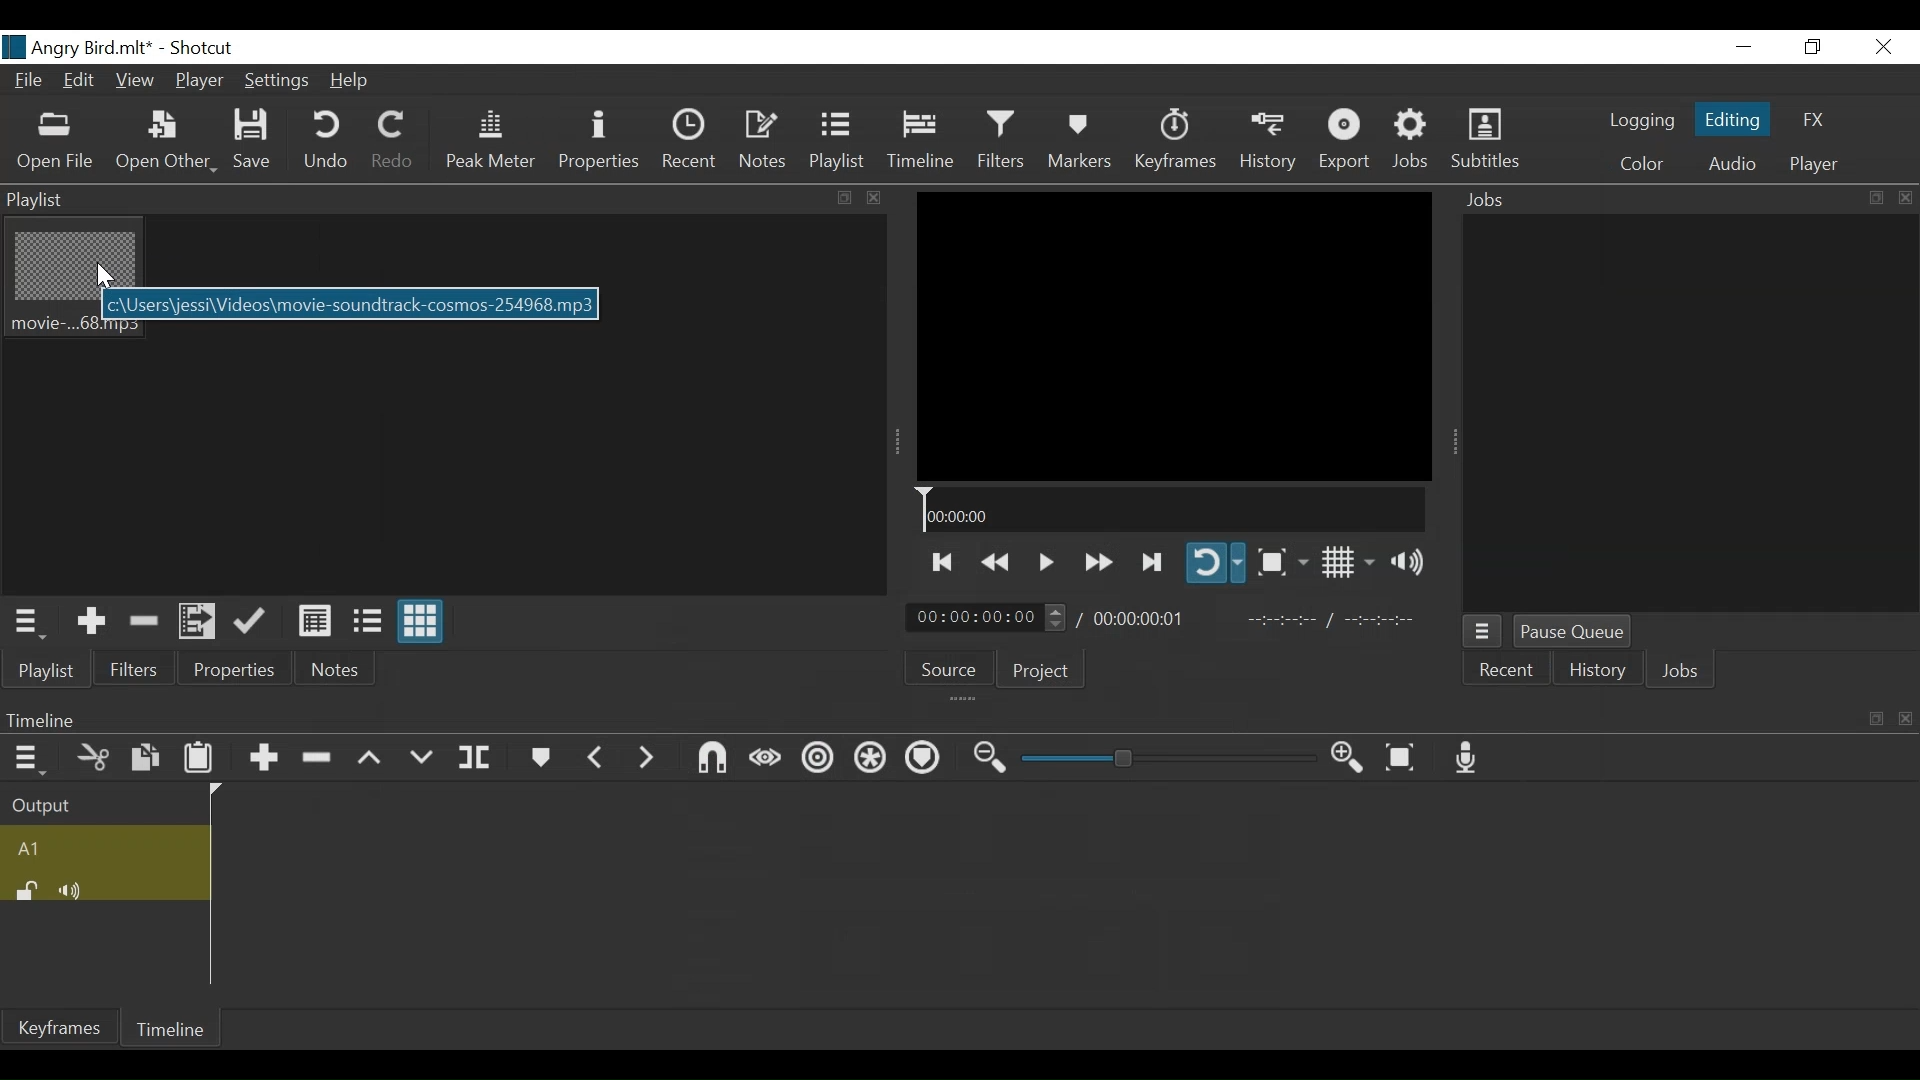  What do you see at coordinates (97, 801) in the screenshot?
I see `Output` at bounding box center [97, 801].